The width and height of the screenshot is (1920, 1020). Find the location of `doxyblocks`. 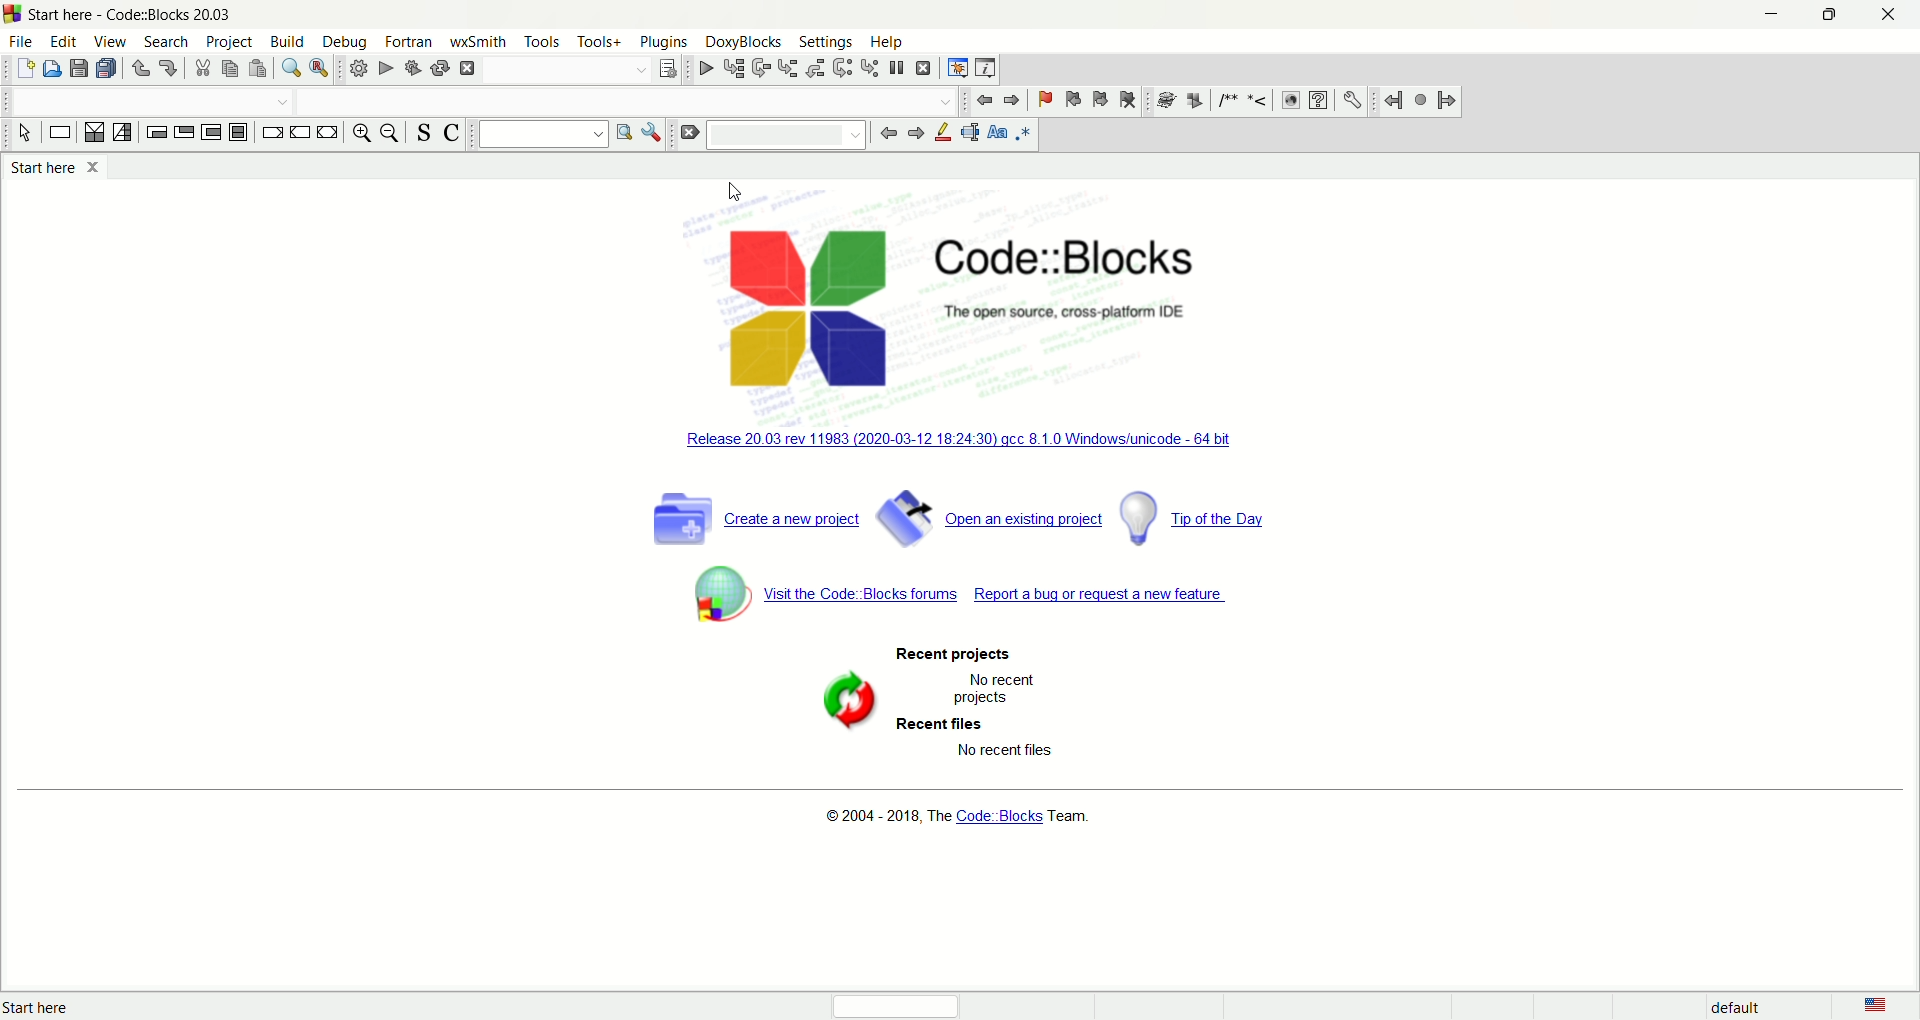

doxyblocks is located at coordinates (743, 43).